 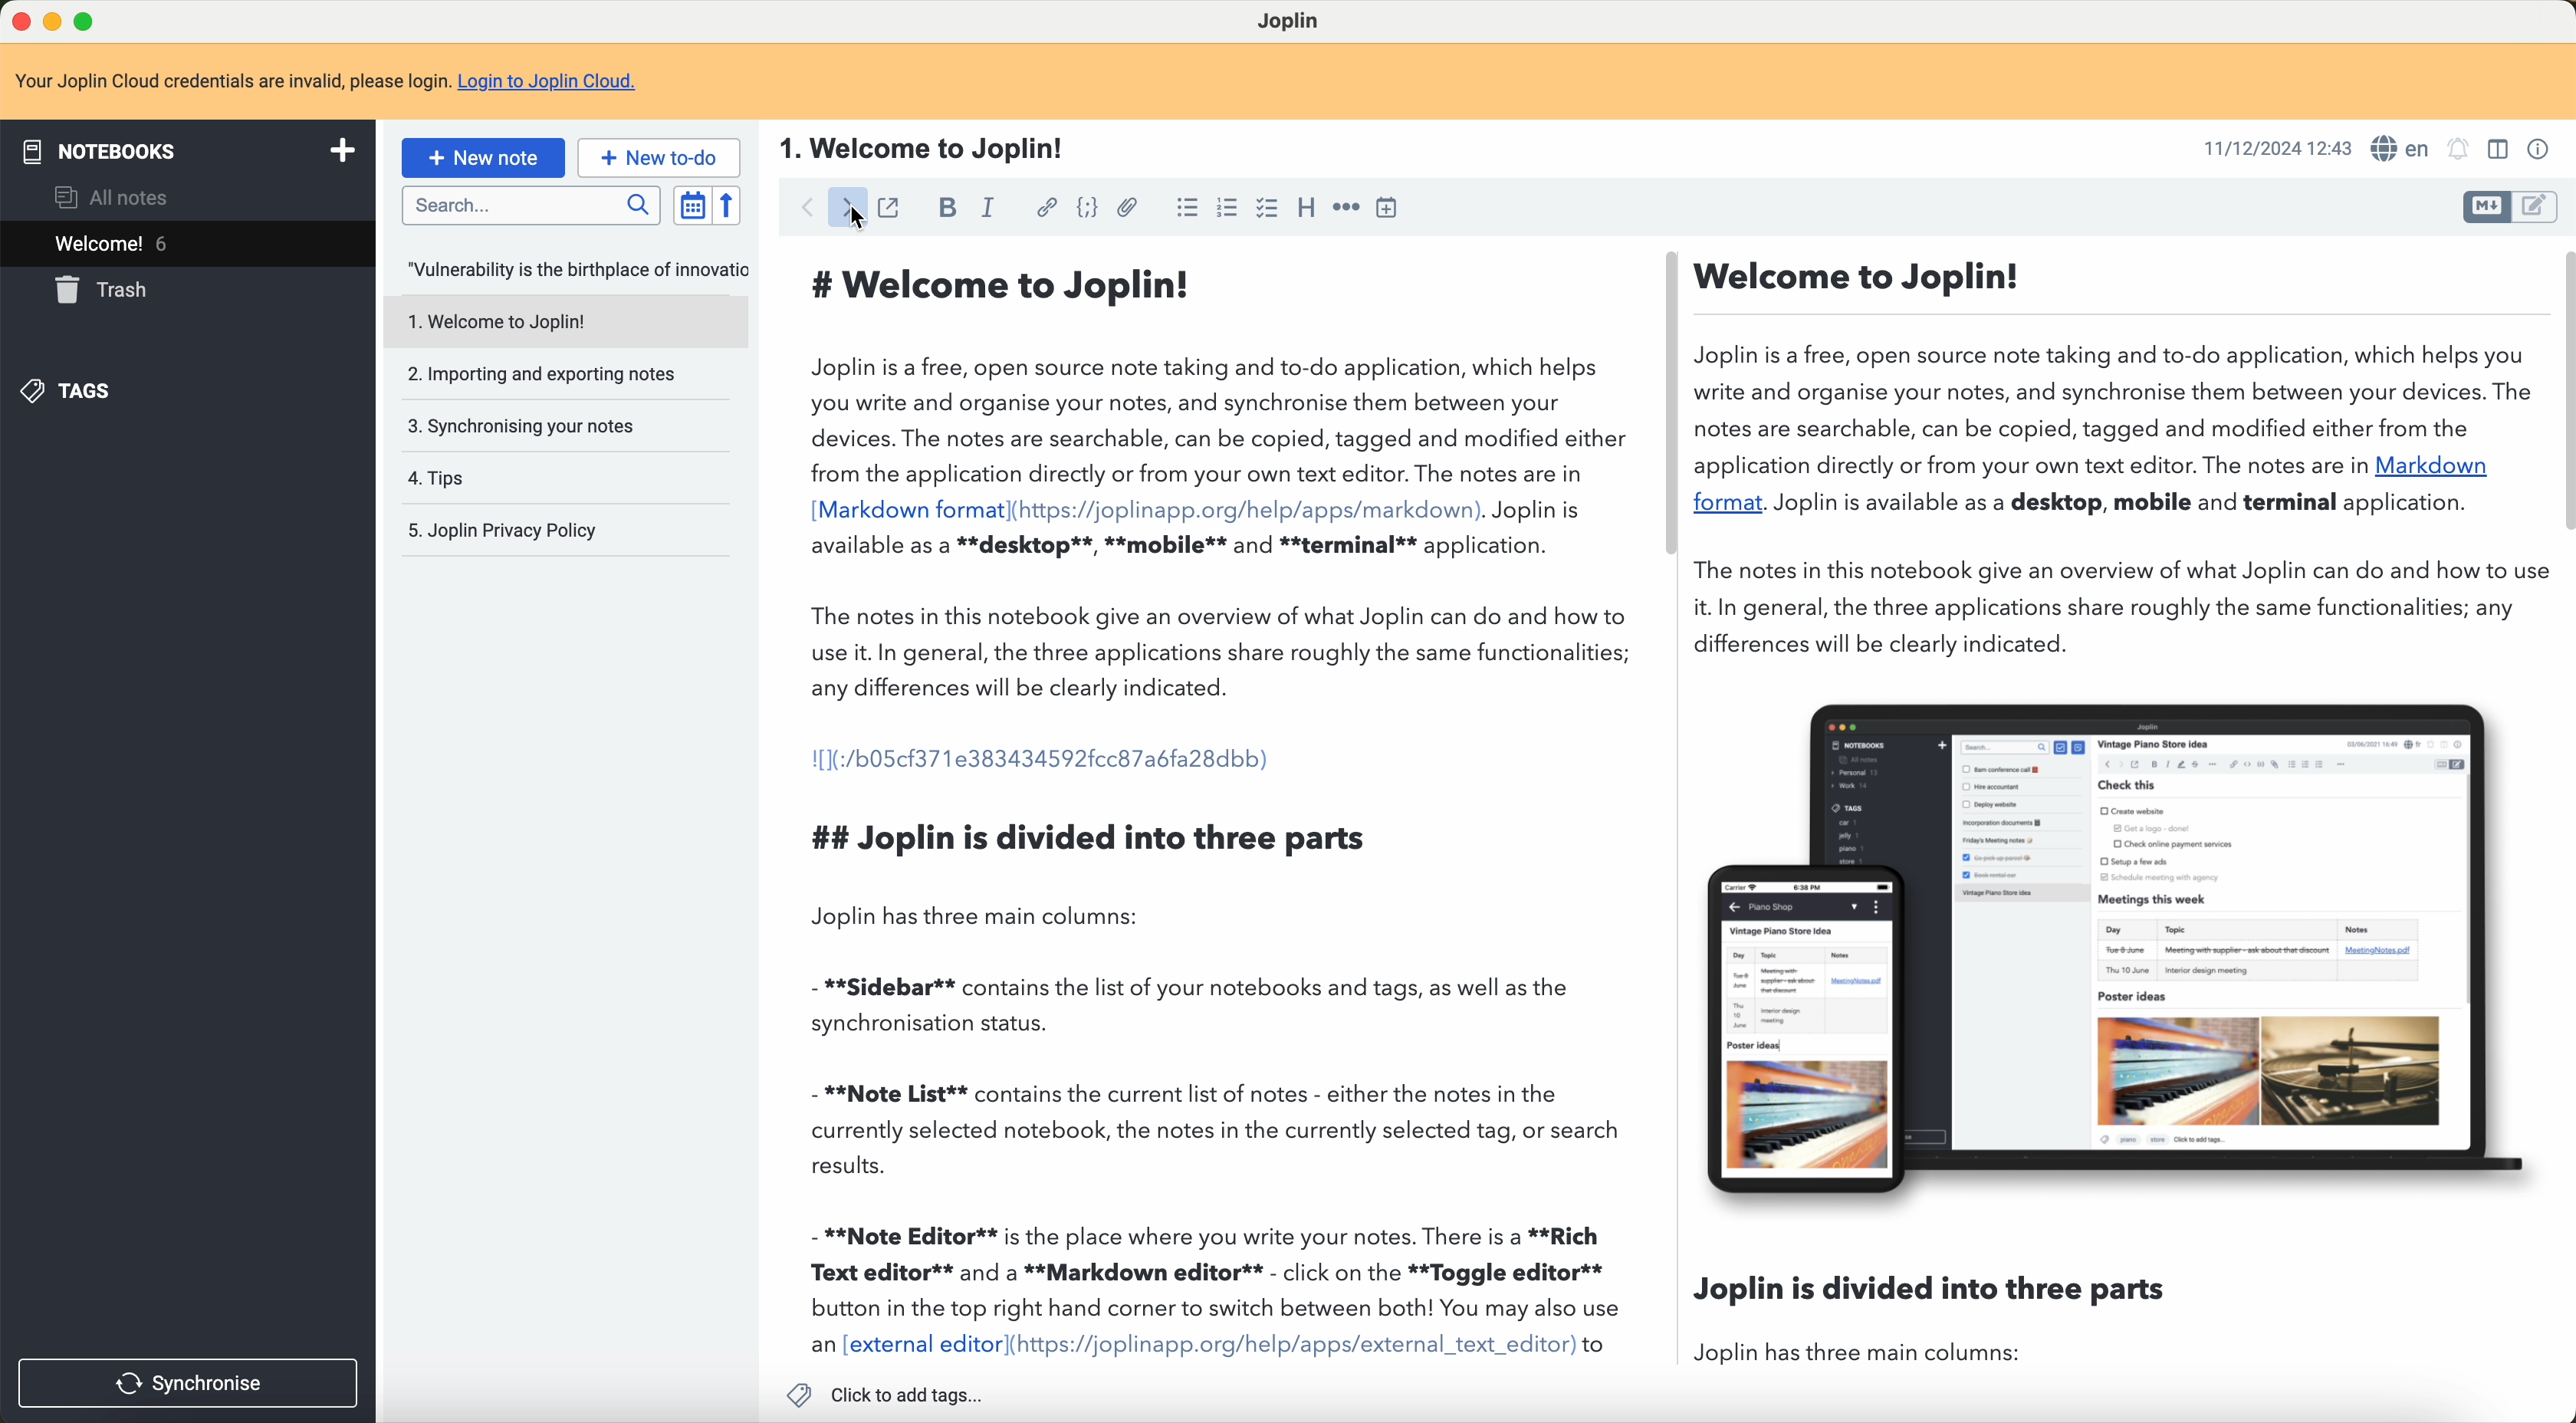 I want to click on format., so click(x=1731, y=503).